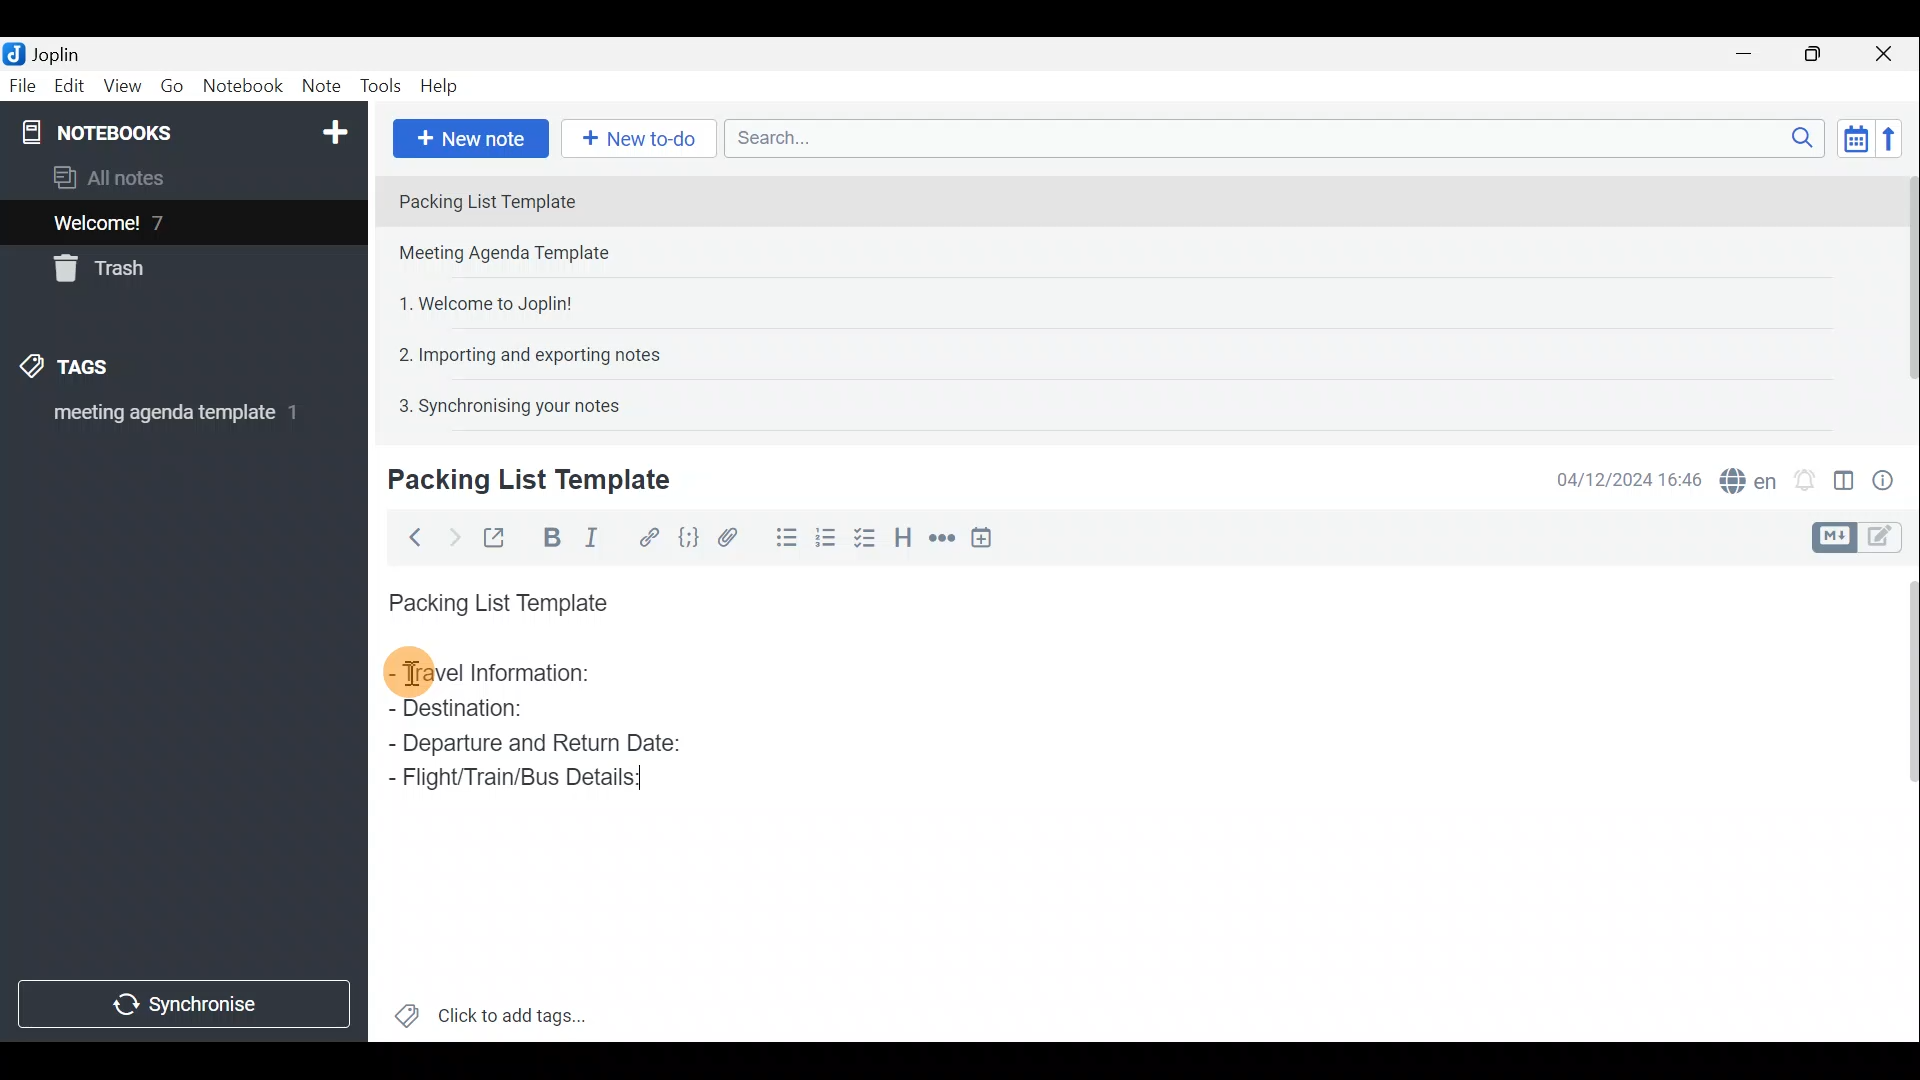 The width and height of the screenshot is (1920, 1080). What do you see at coordinates (517, 481) in the screenshot?
I see `Creating new note` at bounding box center [517, 481].